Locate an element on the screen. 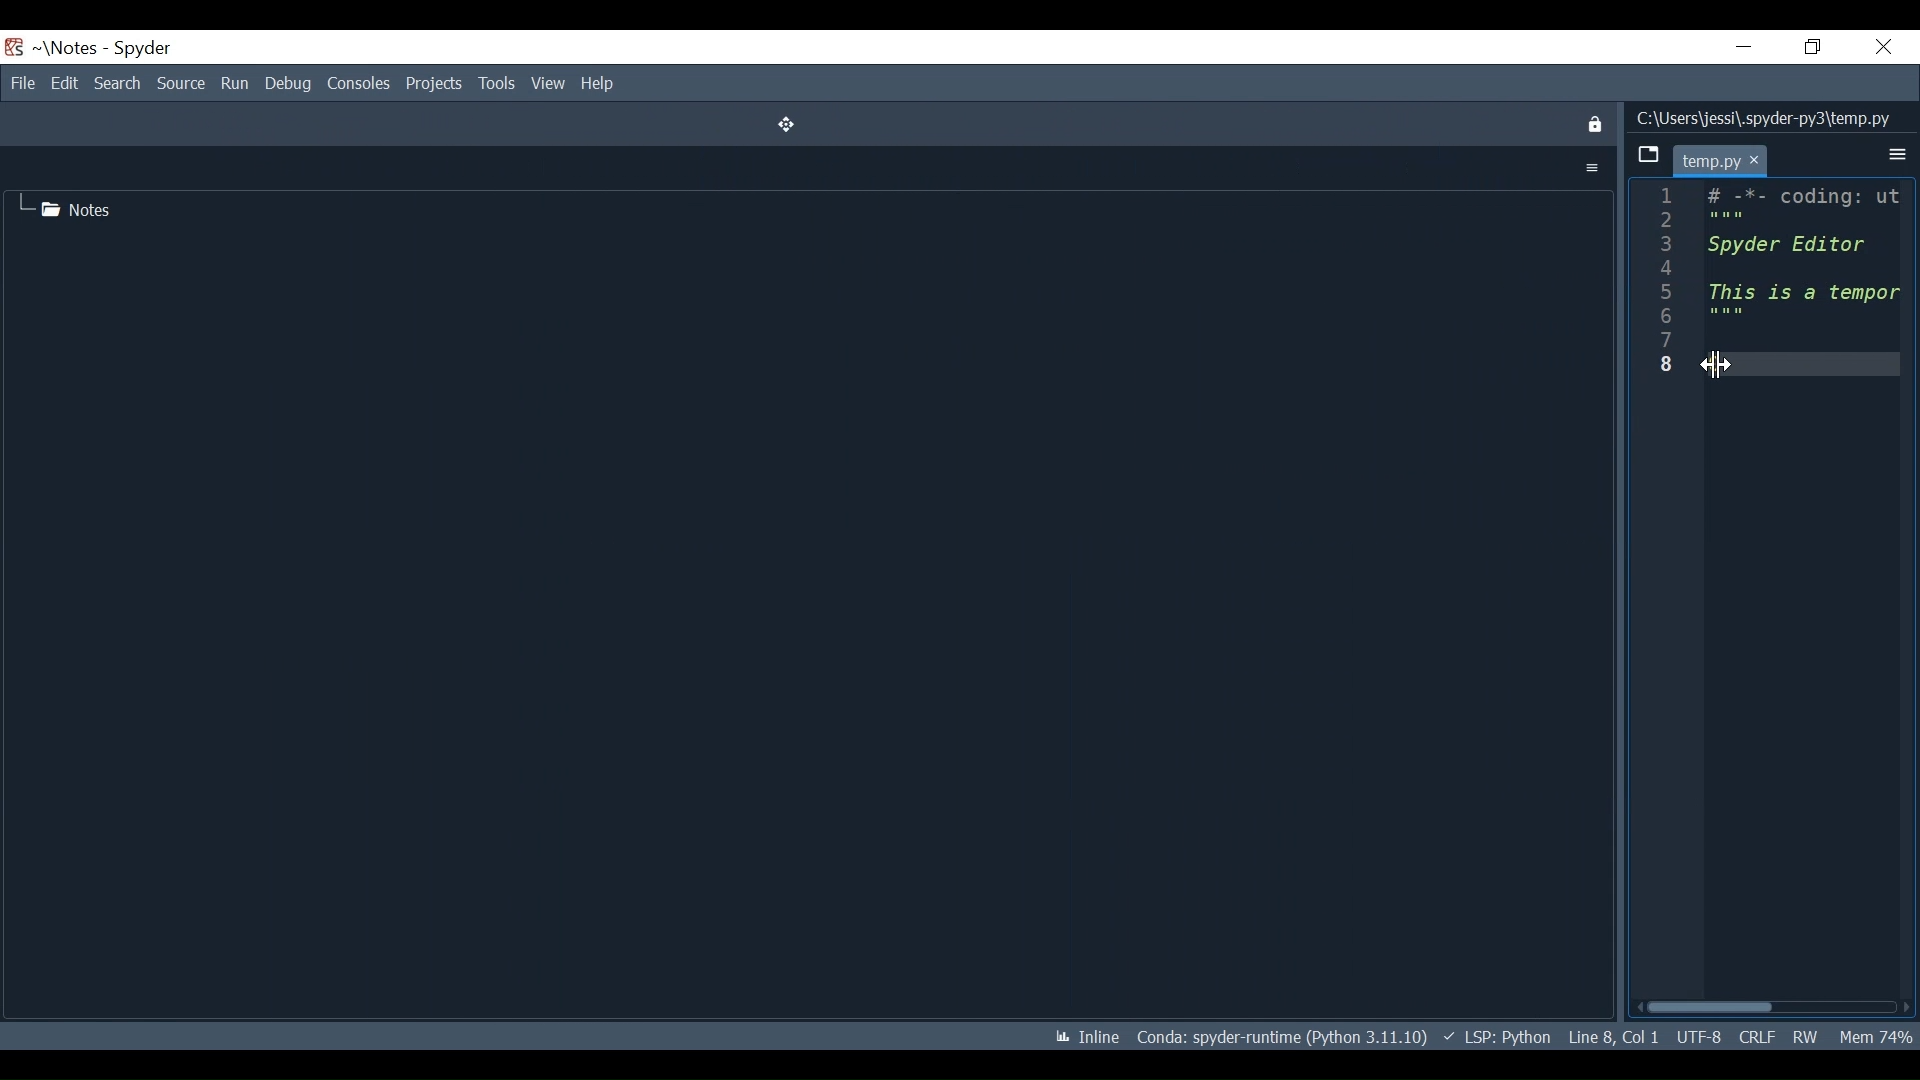 The height and width of the screenshot is (1080, 1920). Conda: spyder-runtime (Python 3.11.10) is located at coordinates (1282, 1034).